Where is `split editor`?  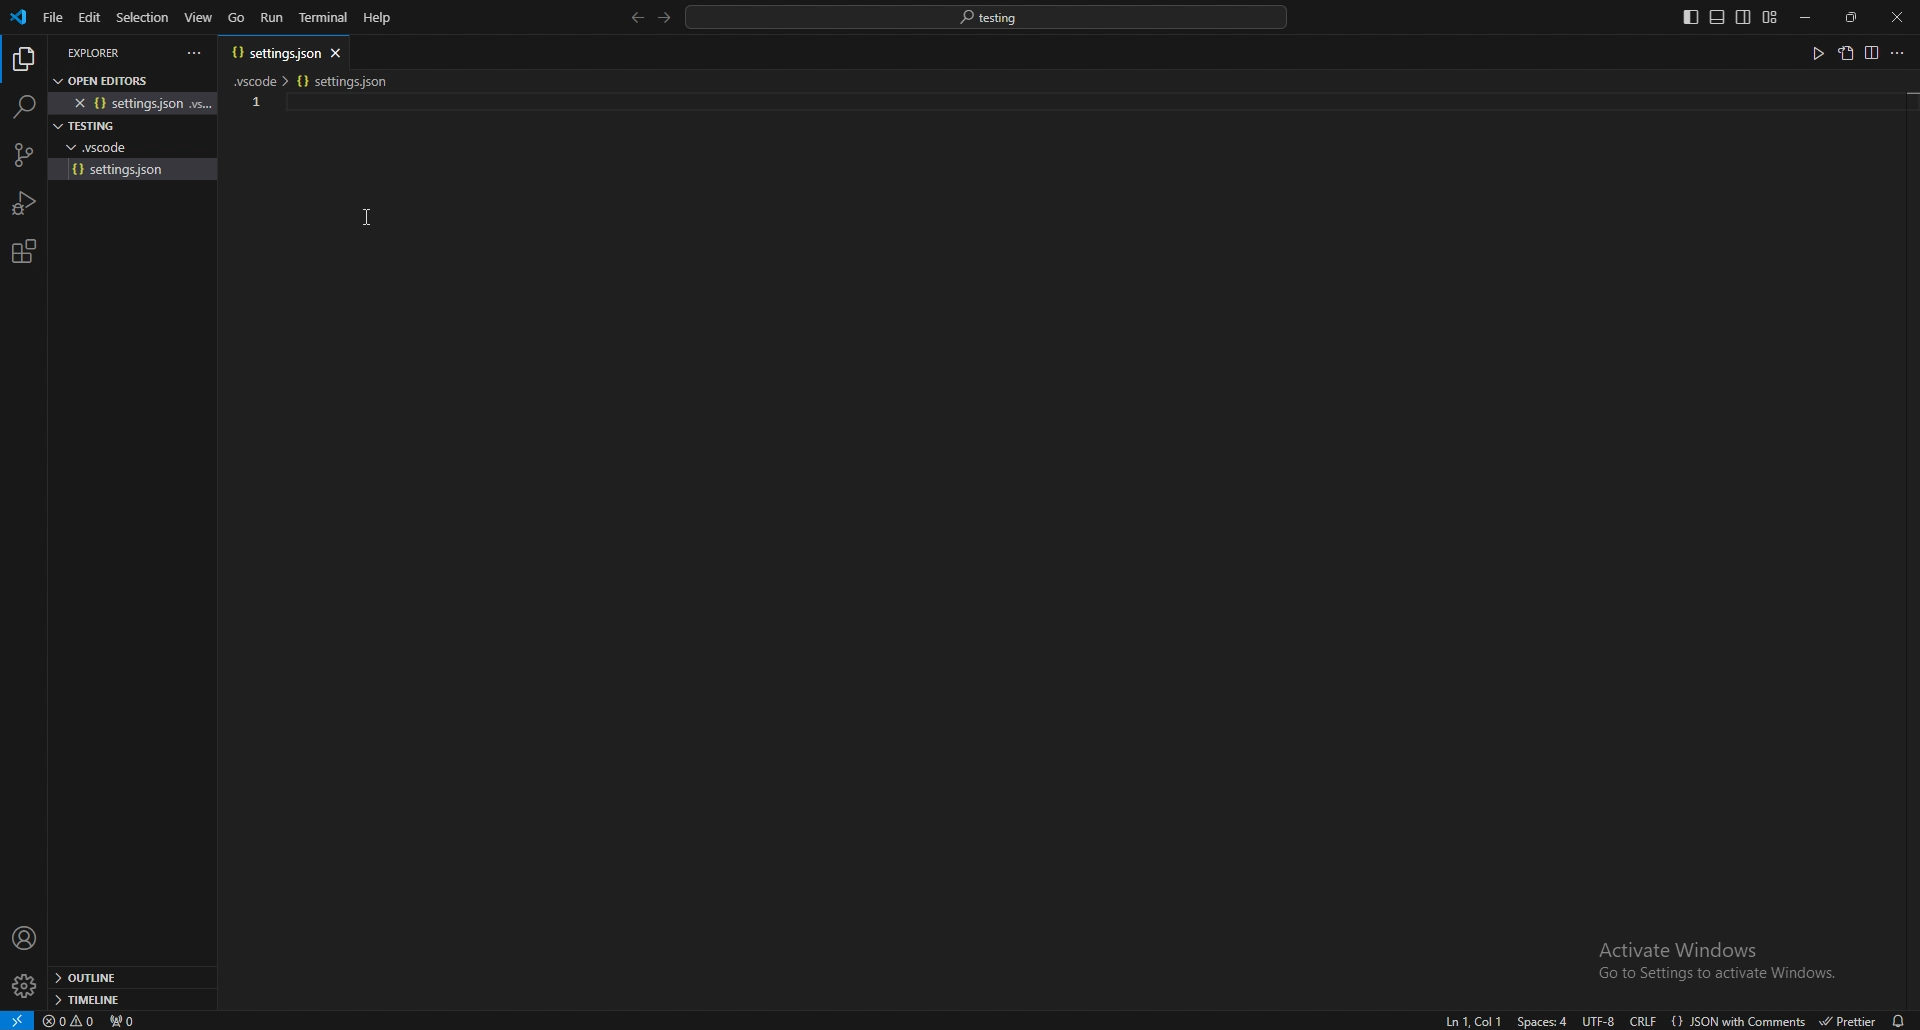
split editor is located at coordinates (1870, 54).